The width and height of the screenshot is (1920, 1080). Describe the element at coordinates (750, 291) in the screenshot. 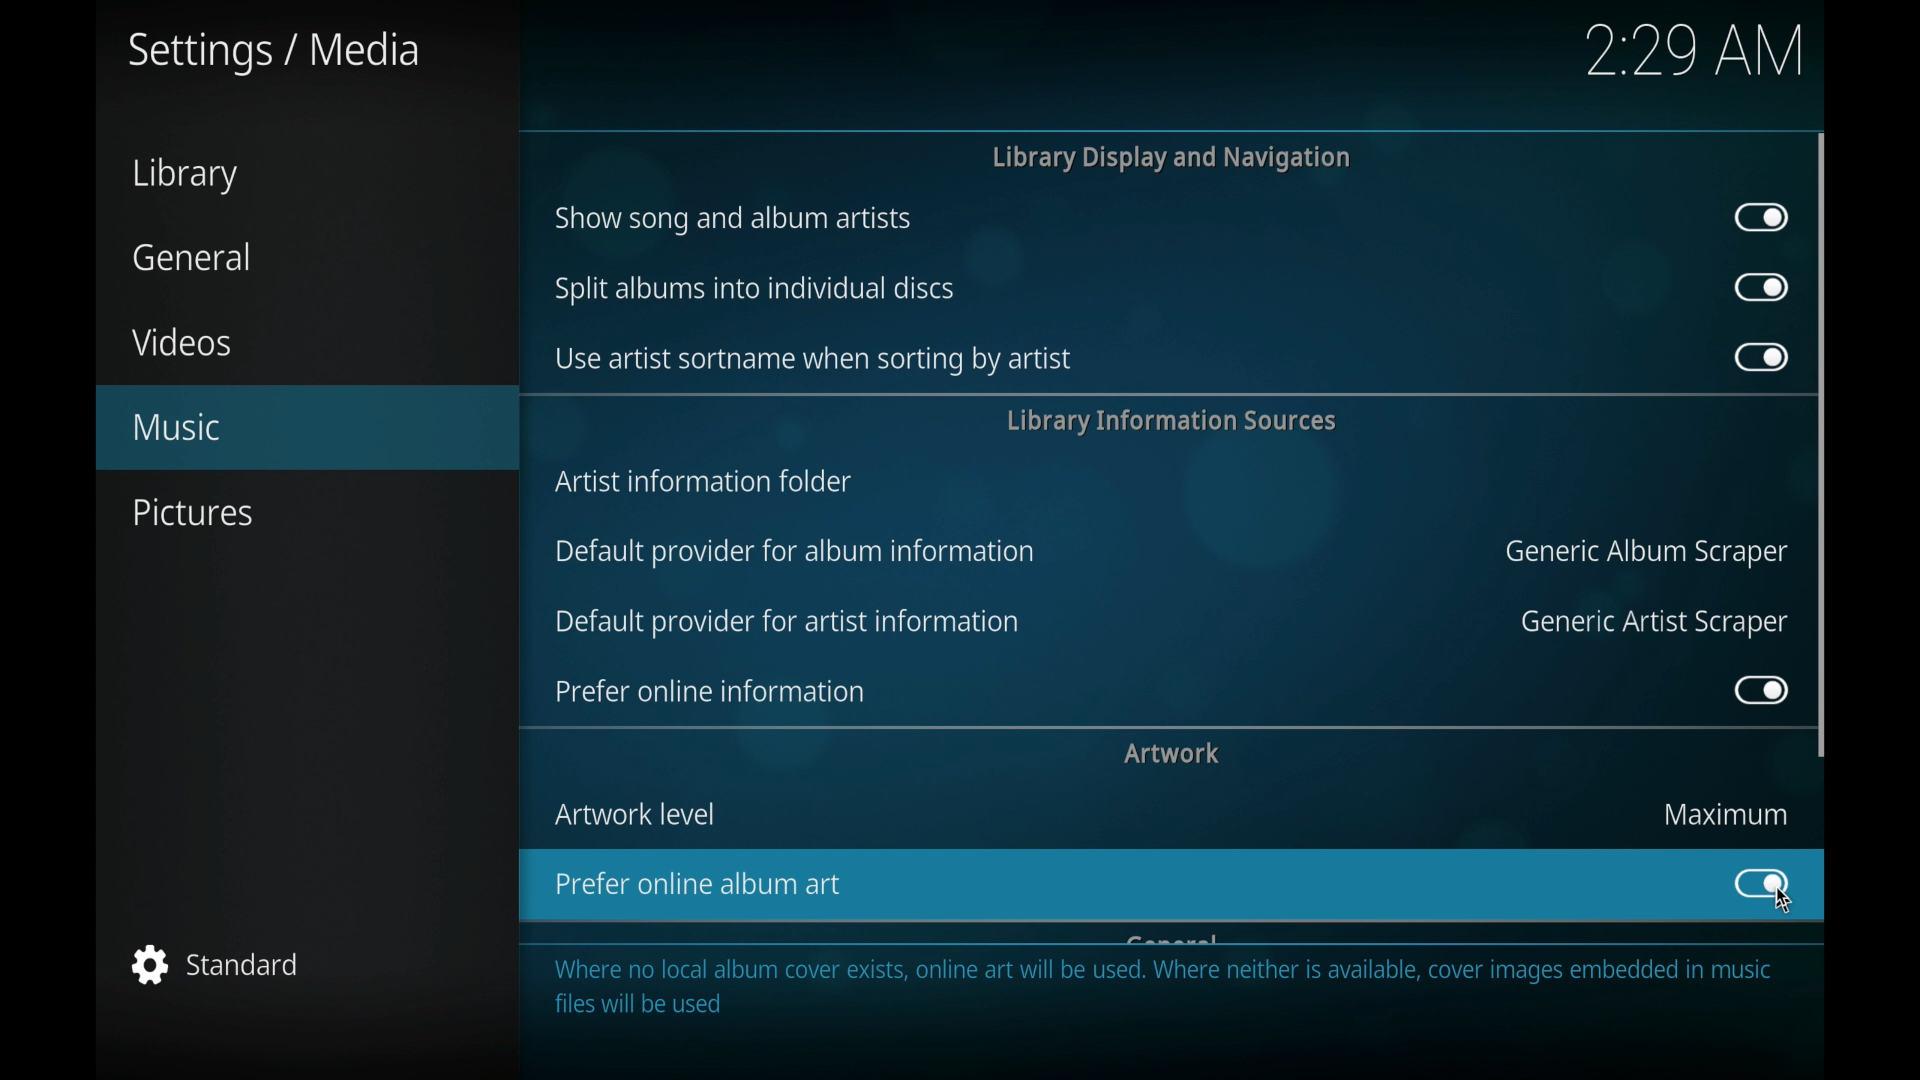

I see `split items into individual discs` at that location.